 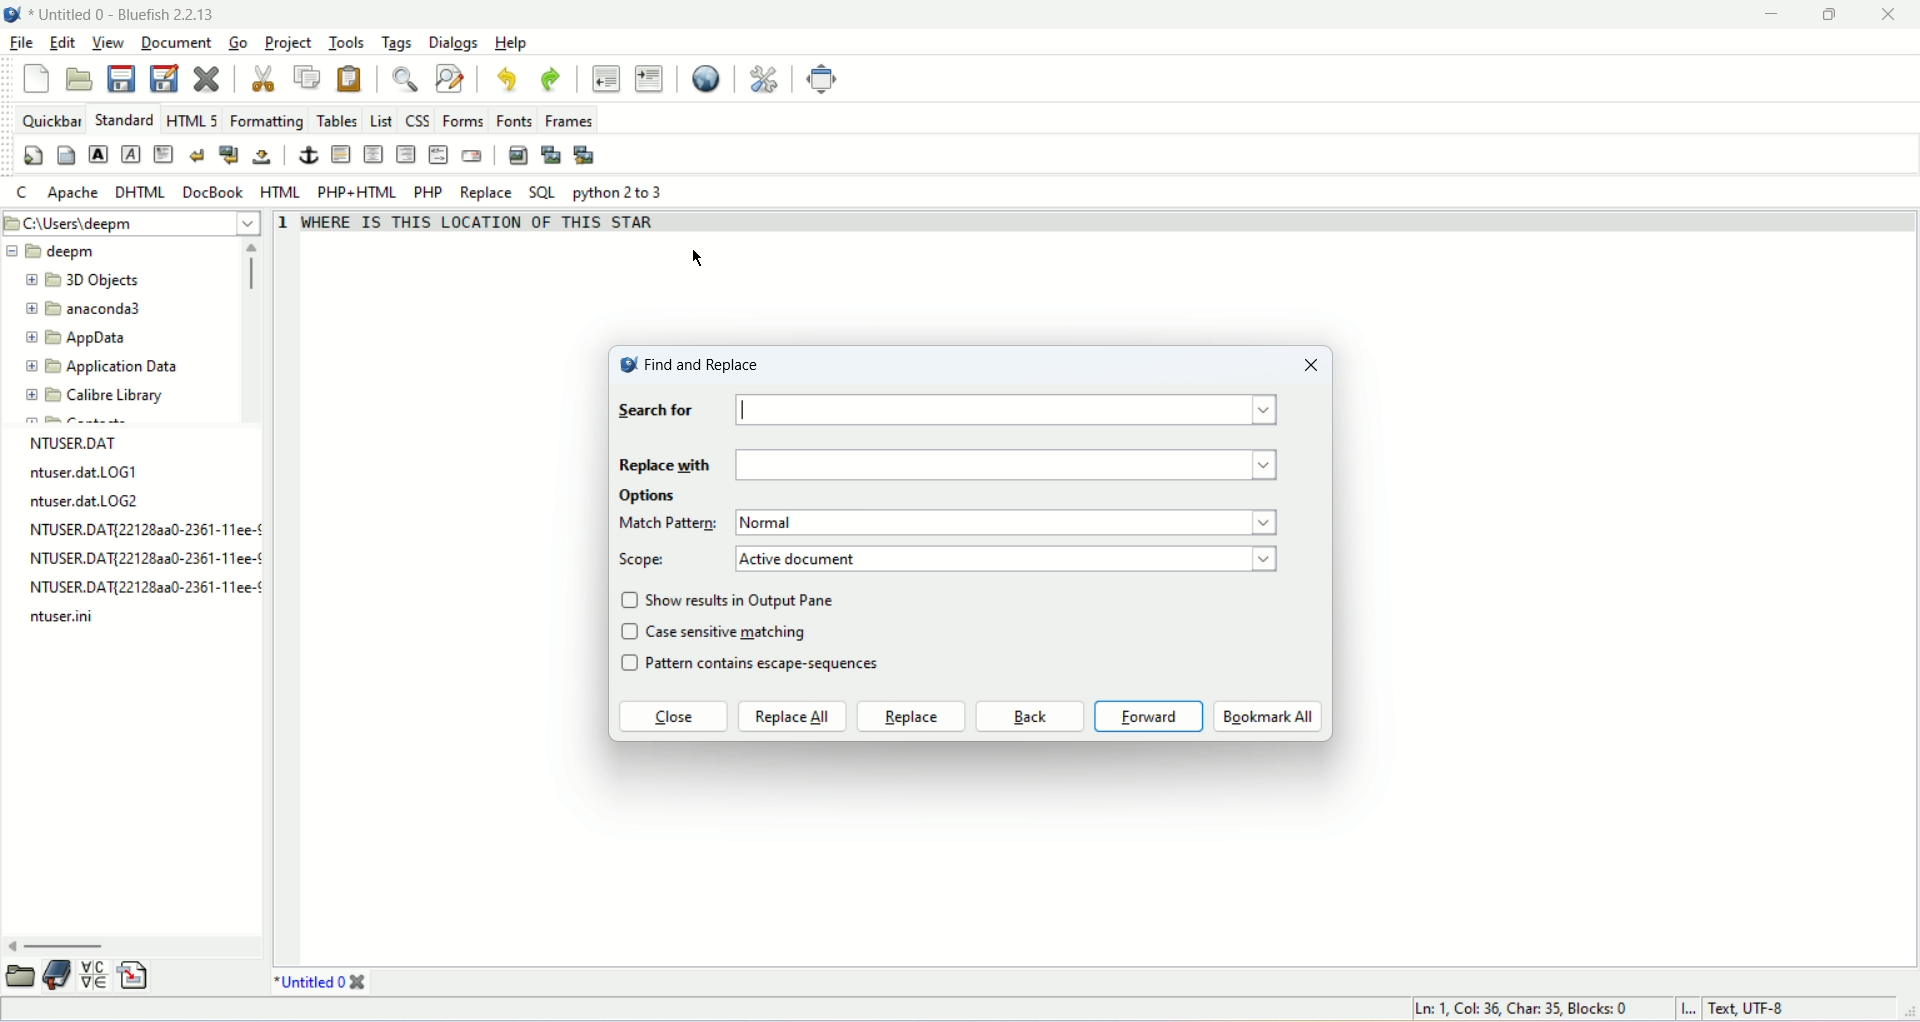 I want to click on find and replace, so click(x=689, y=363).